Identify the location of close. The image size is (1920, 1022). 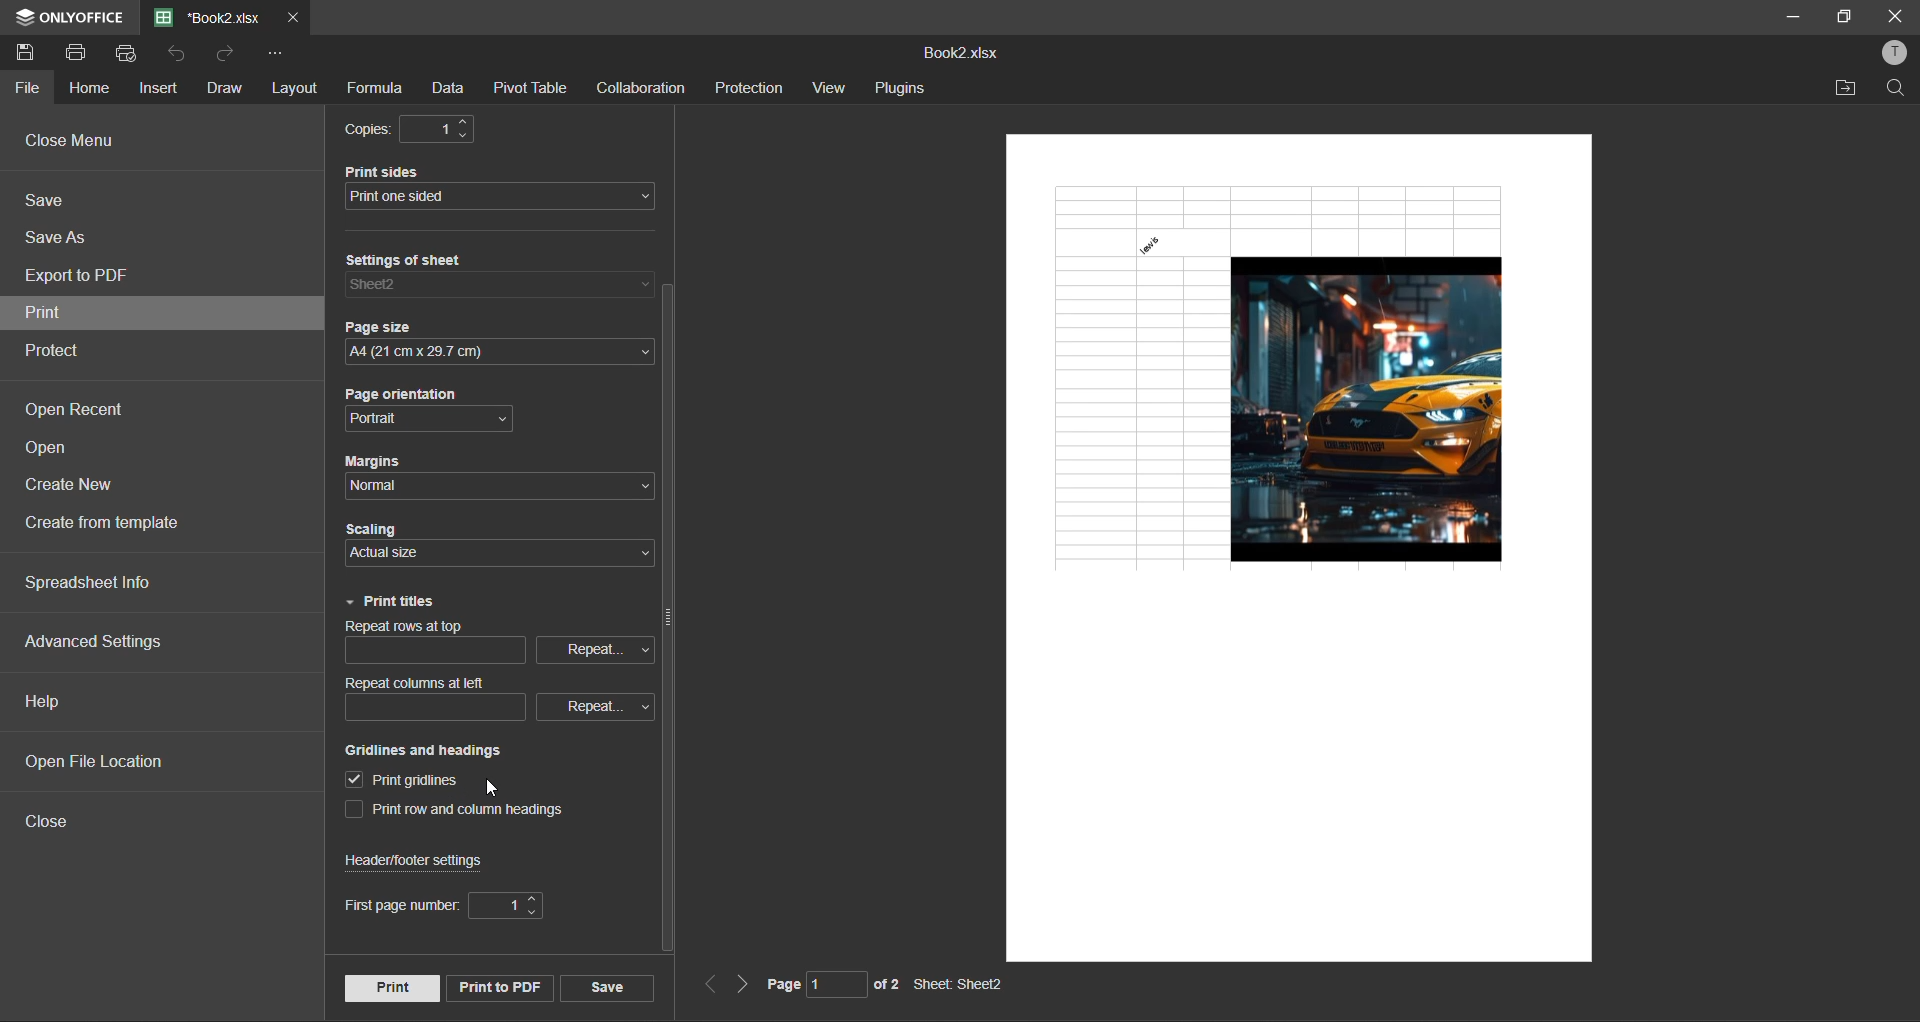
(56, 823).